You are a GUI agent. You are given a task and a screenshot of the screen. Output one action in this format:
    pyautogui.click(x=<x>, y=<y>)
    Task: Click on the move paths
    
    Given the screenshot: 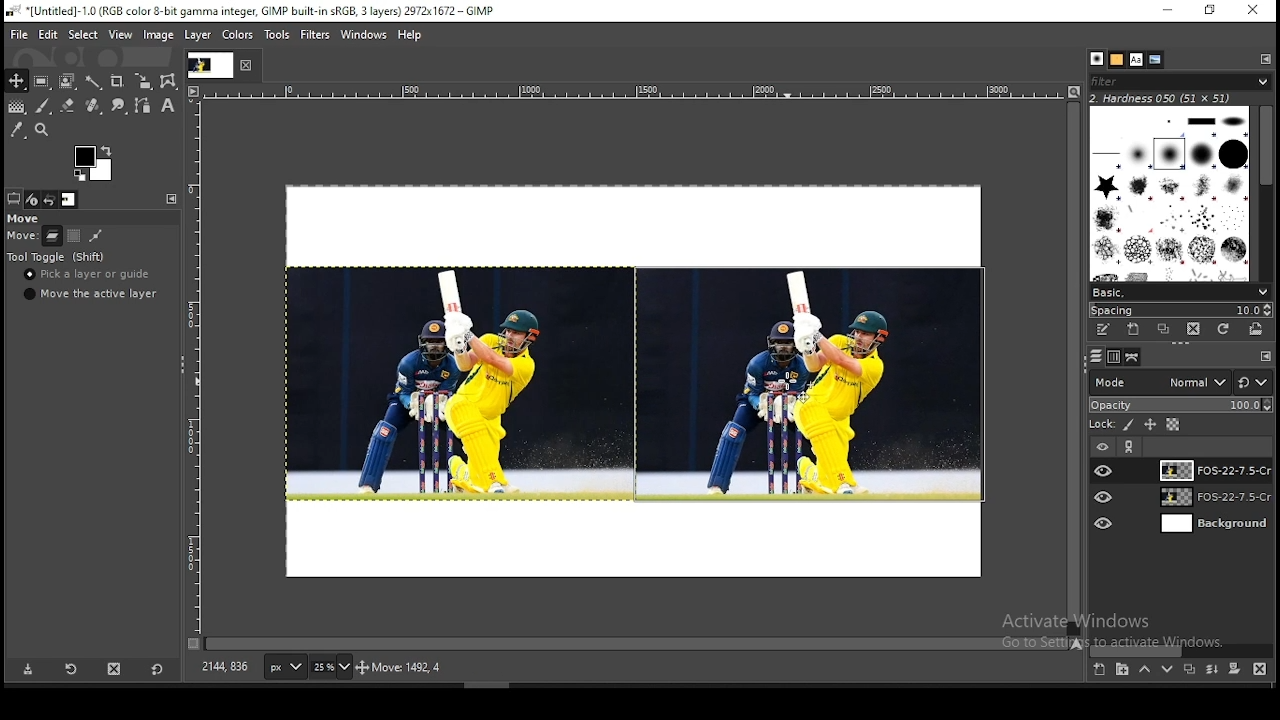 What is the action you would take?
    pyautogui.click(x=96, y=235)
    